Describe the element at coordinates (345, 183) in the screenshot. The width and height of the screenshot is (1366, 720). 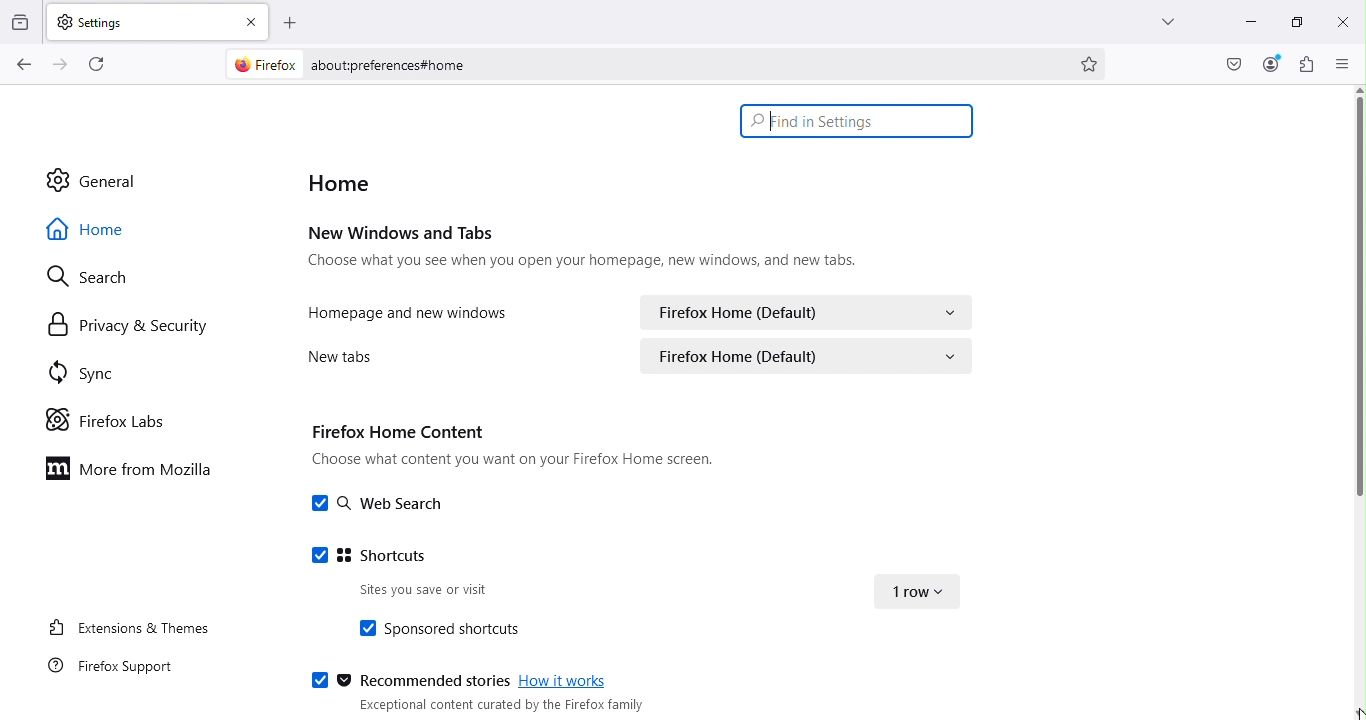
I see `Home` at that location.